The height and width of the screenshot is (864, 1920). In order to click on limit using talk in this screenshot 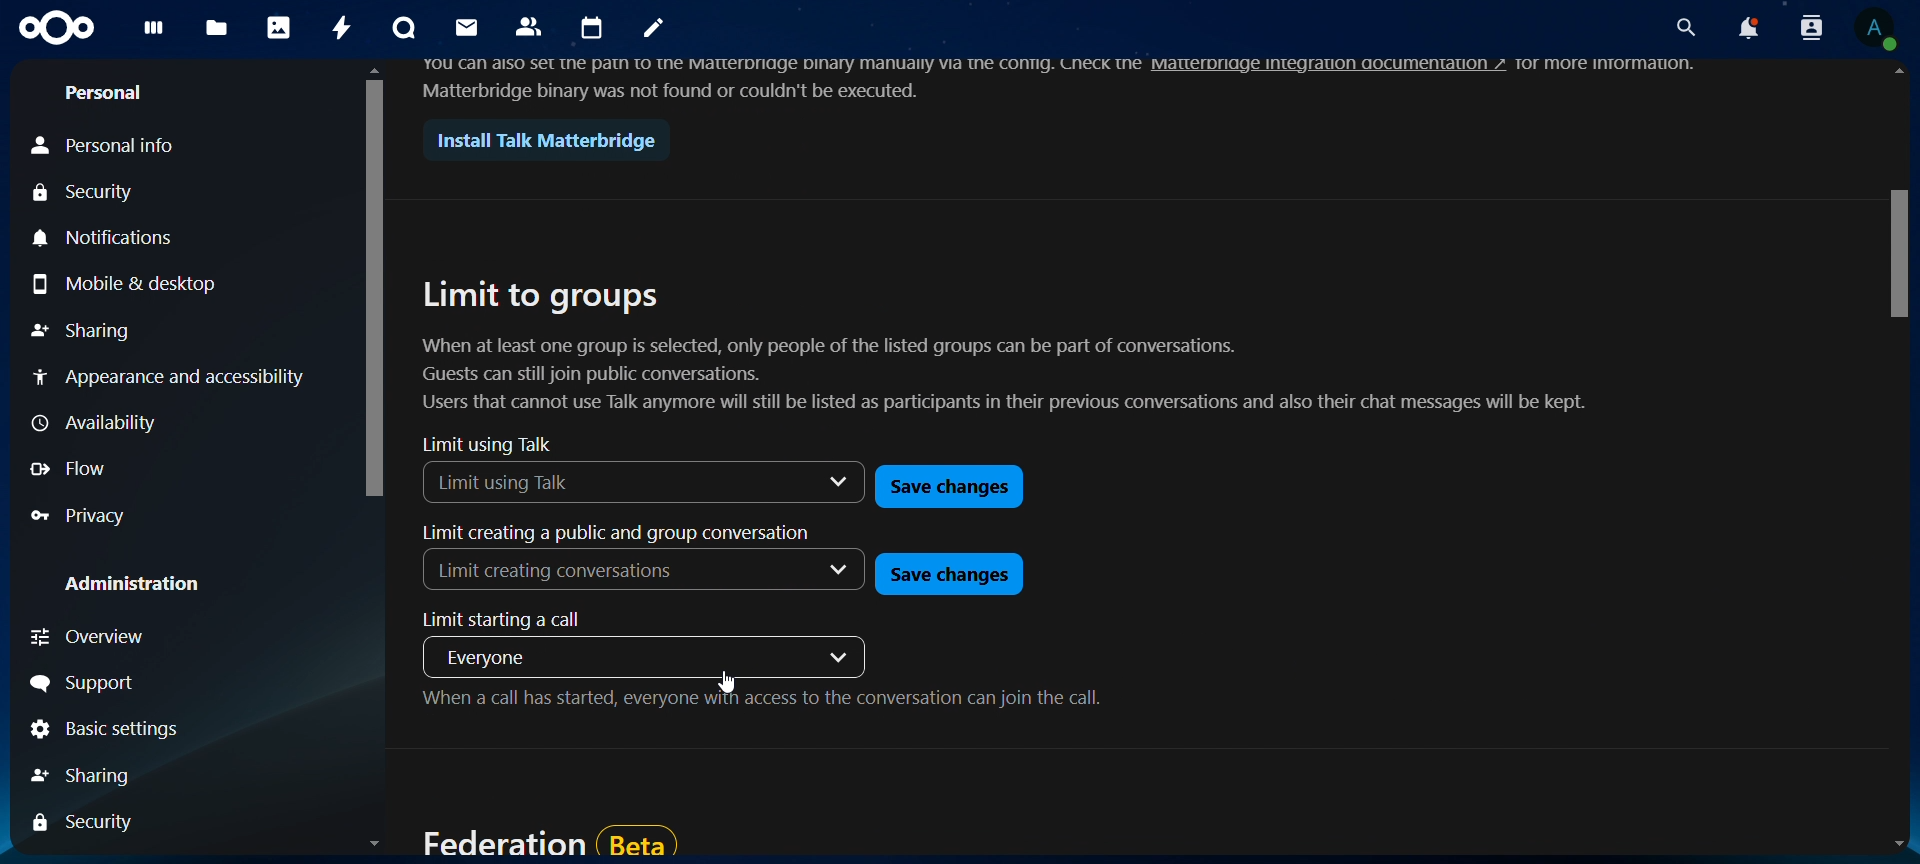, I will do `click(492, 445)`.